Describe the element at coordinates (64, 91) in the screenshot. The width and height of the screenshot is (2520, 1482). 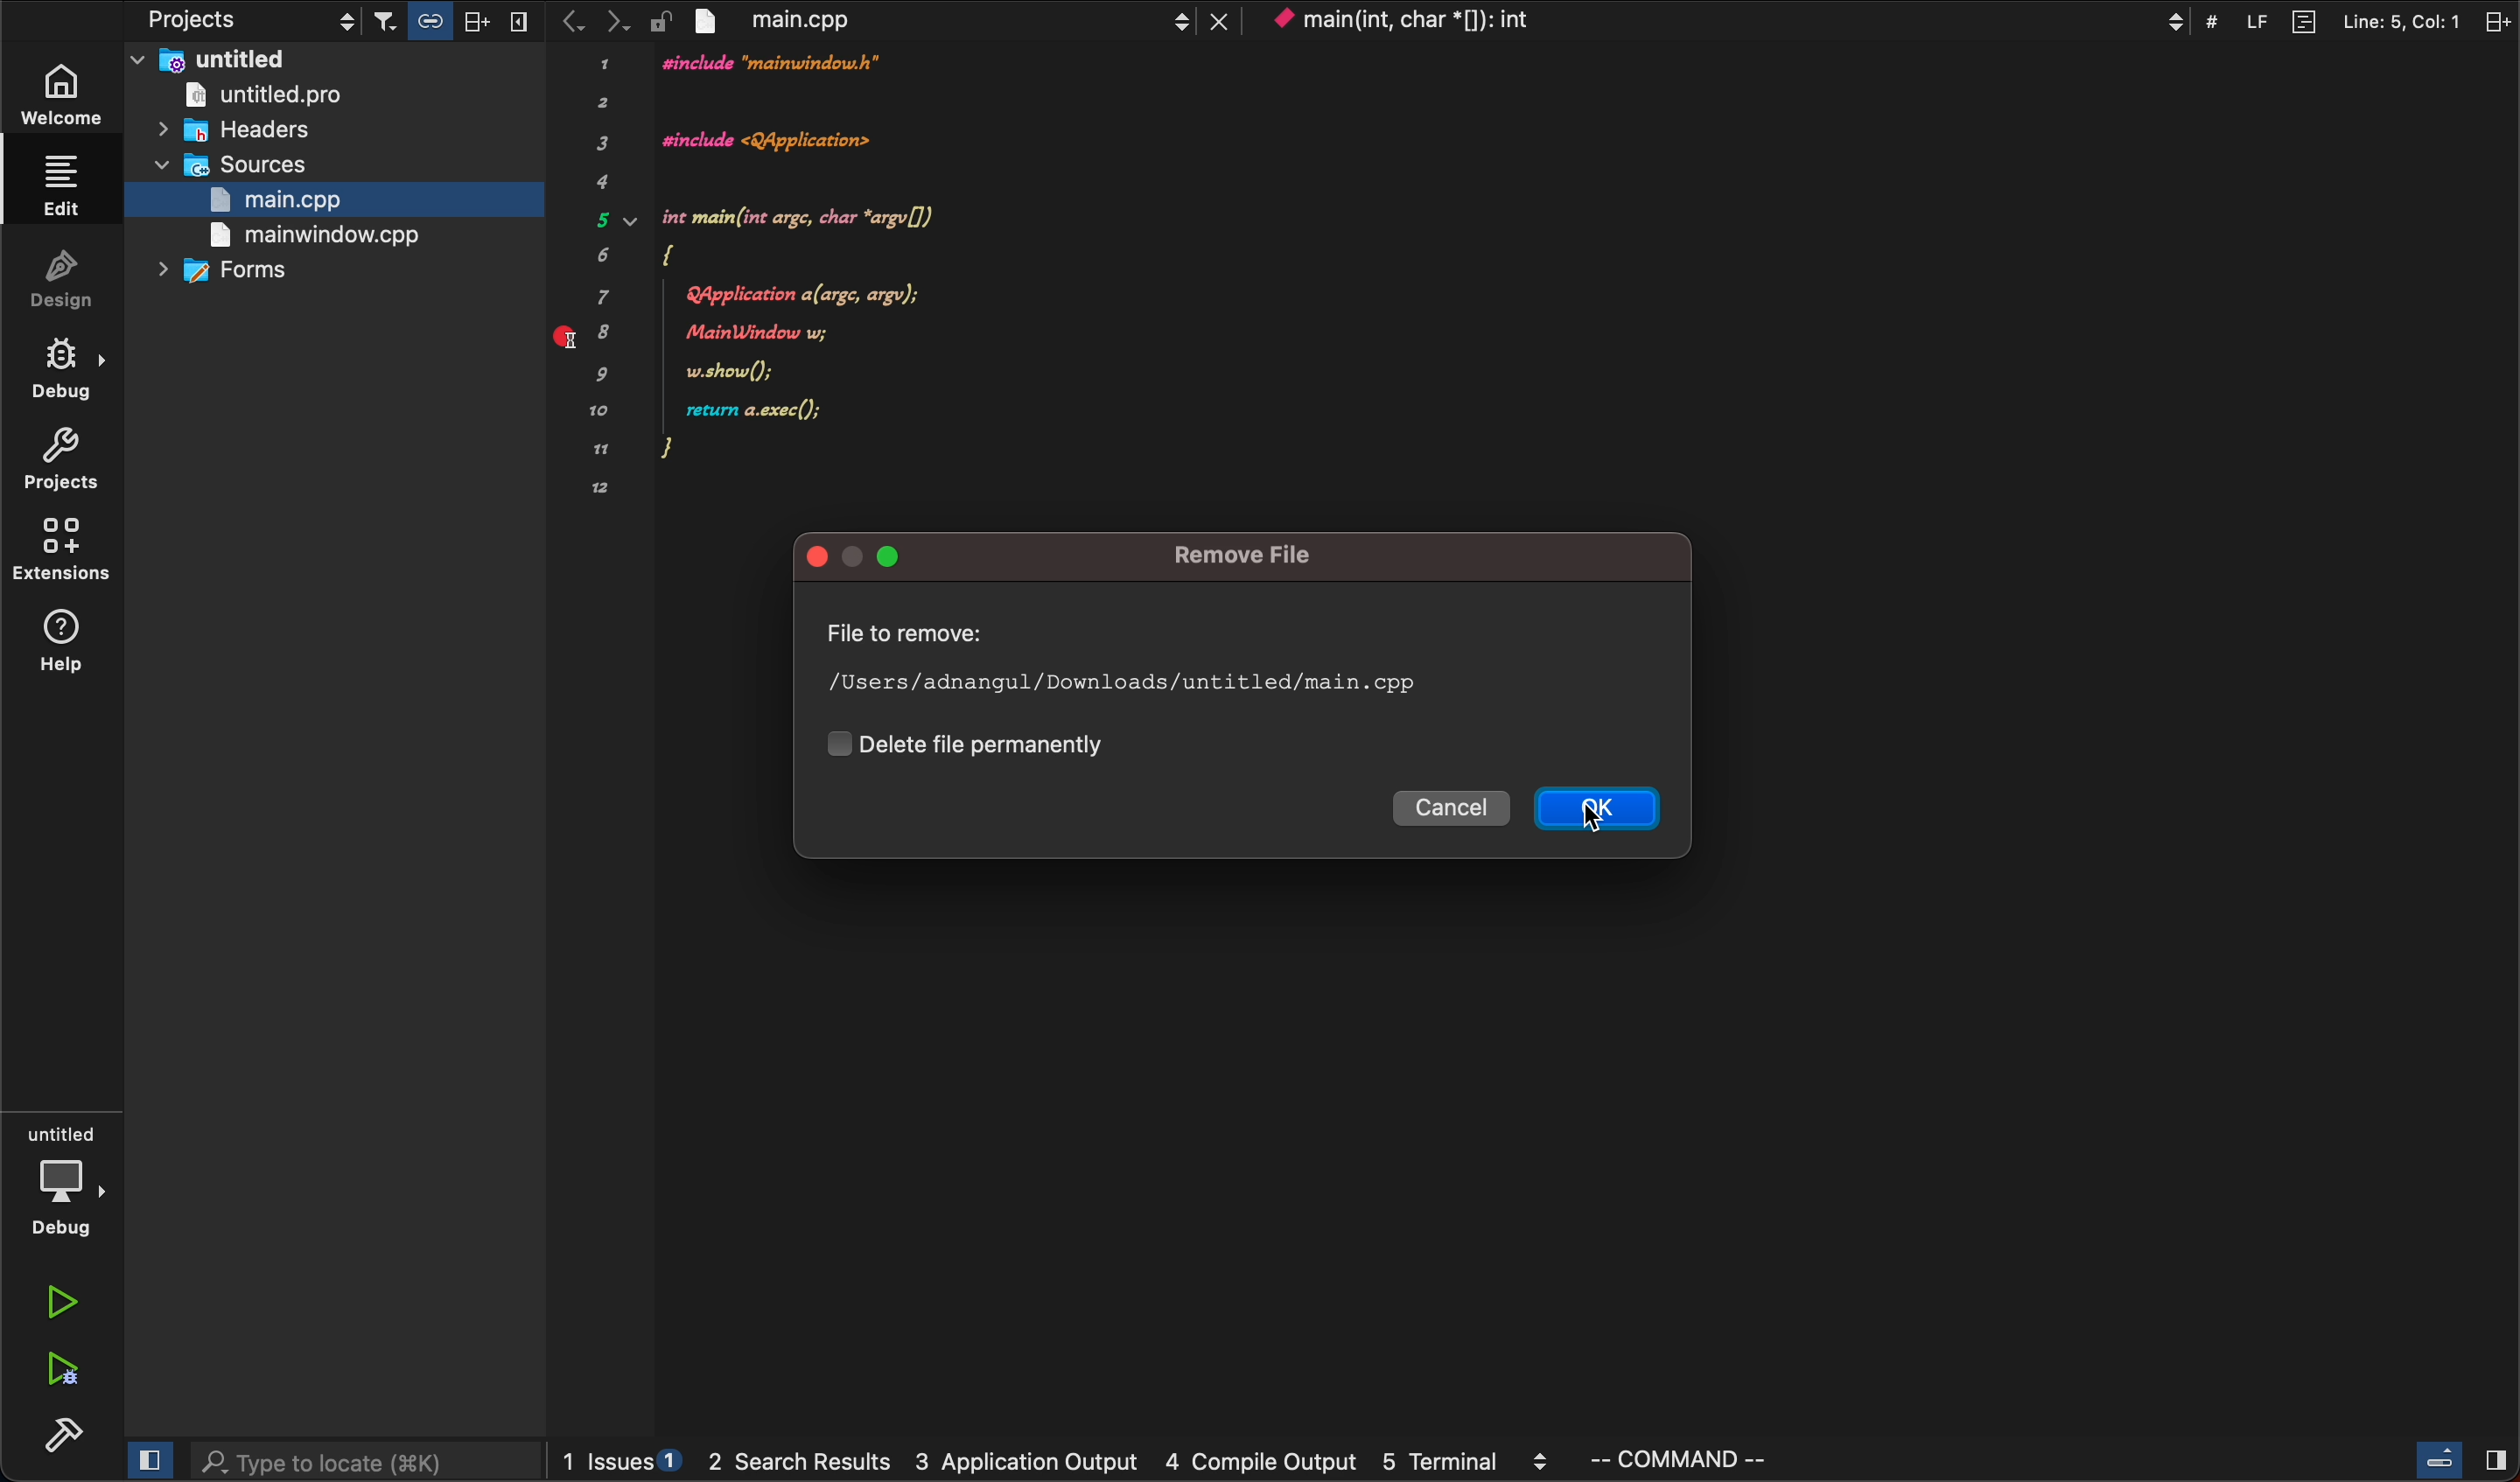
I see `welcome` at that location.